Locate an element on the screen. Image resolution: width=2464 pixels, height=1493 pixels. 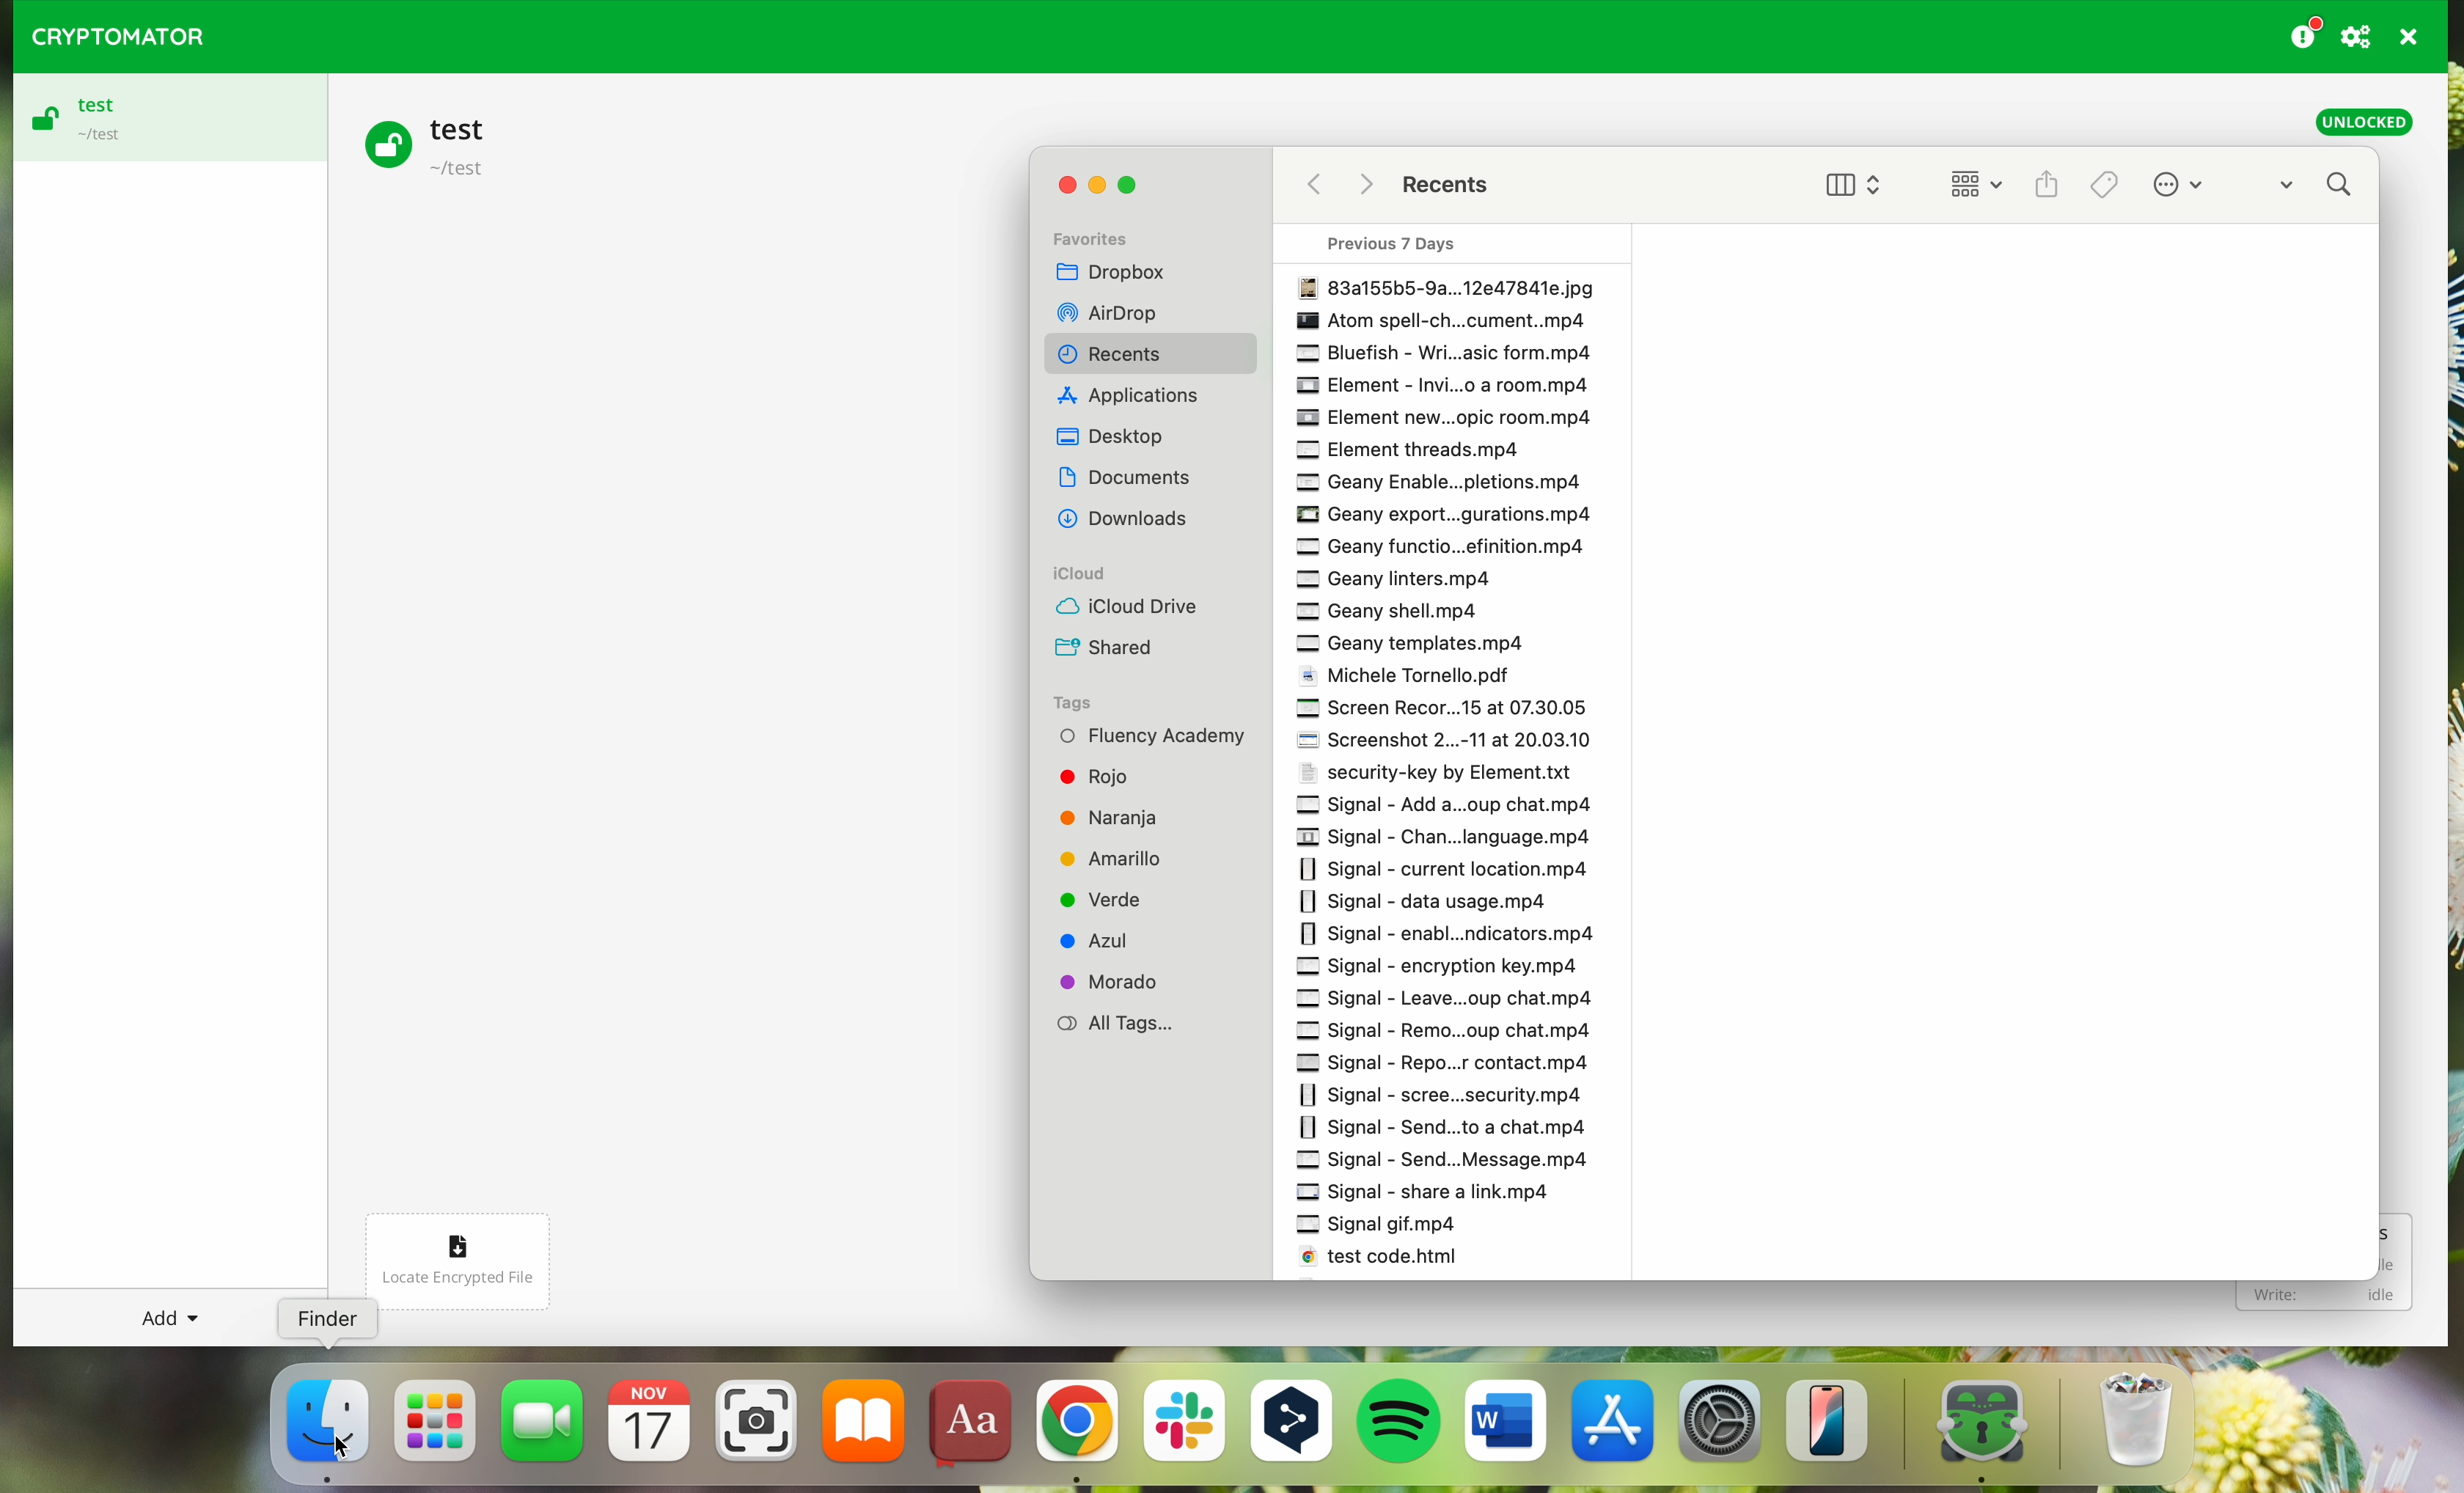
add button is located at coordinates (166, 1317).